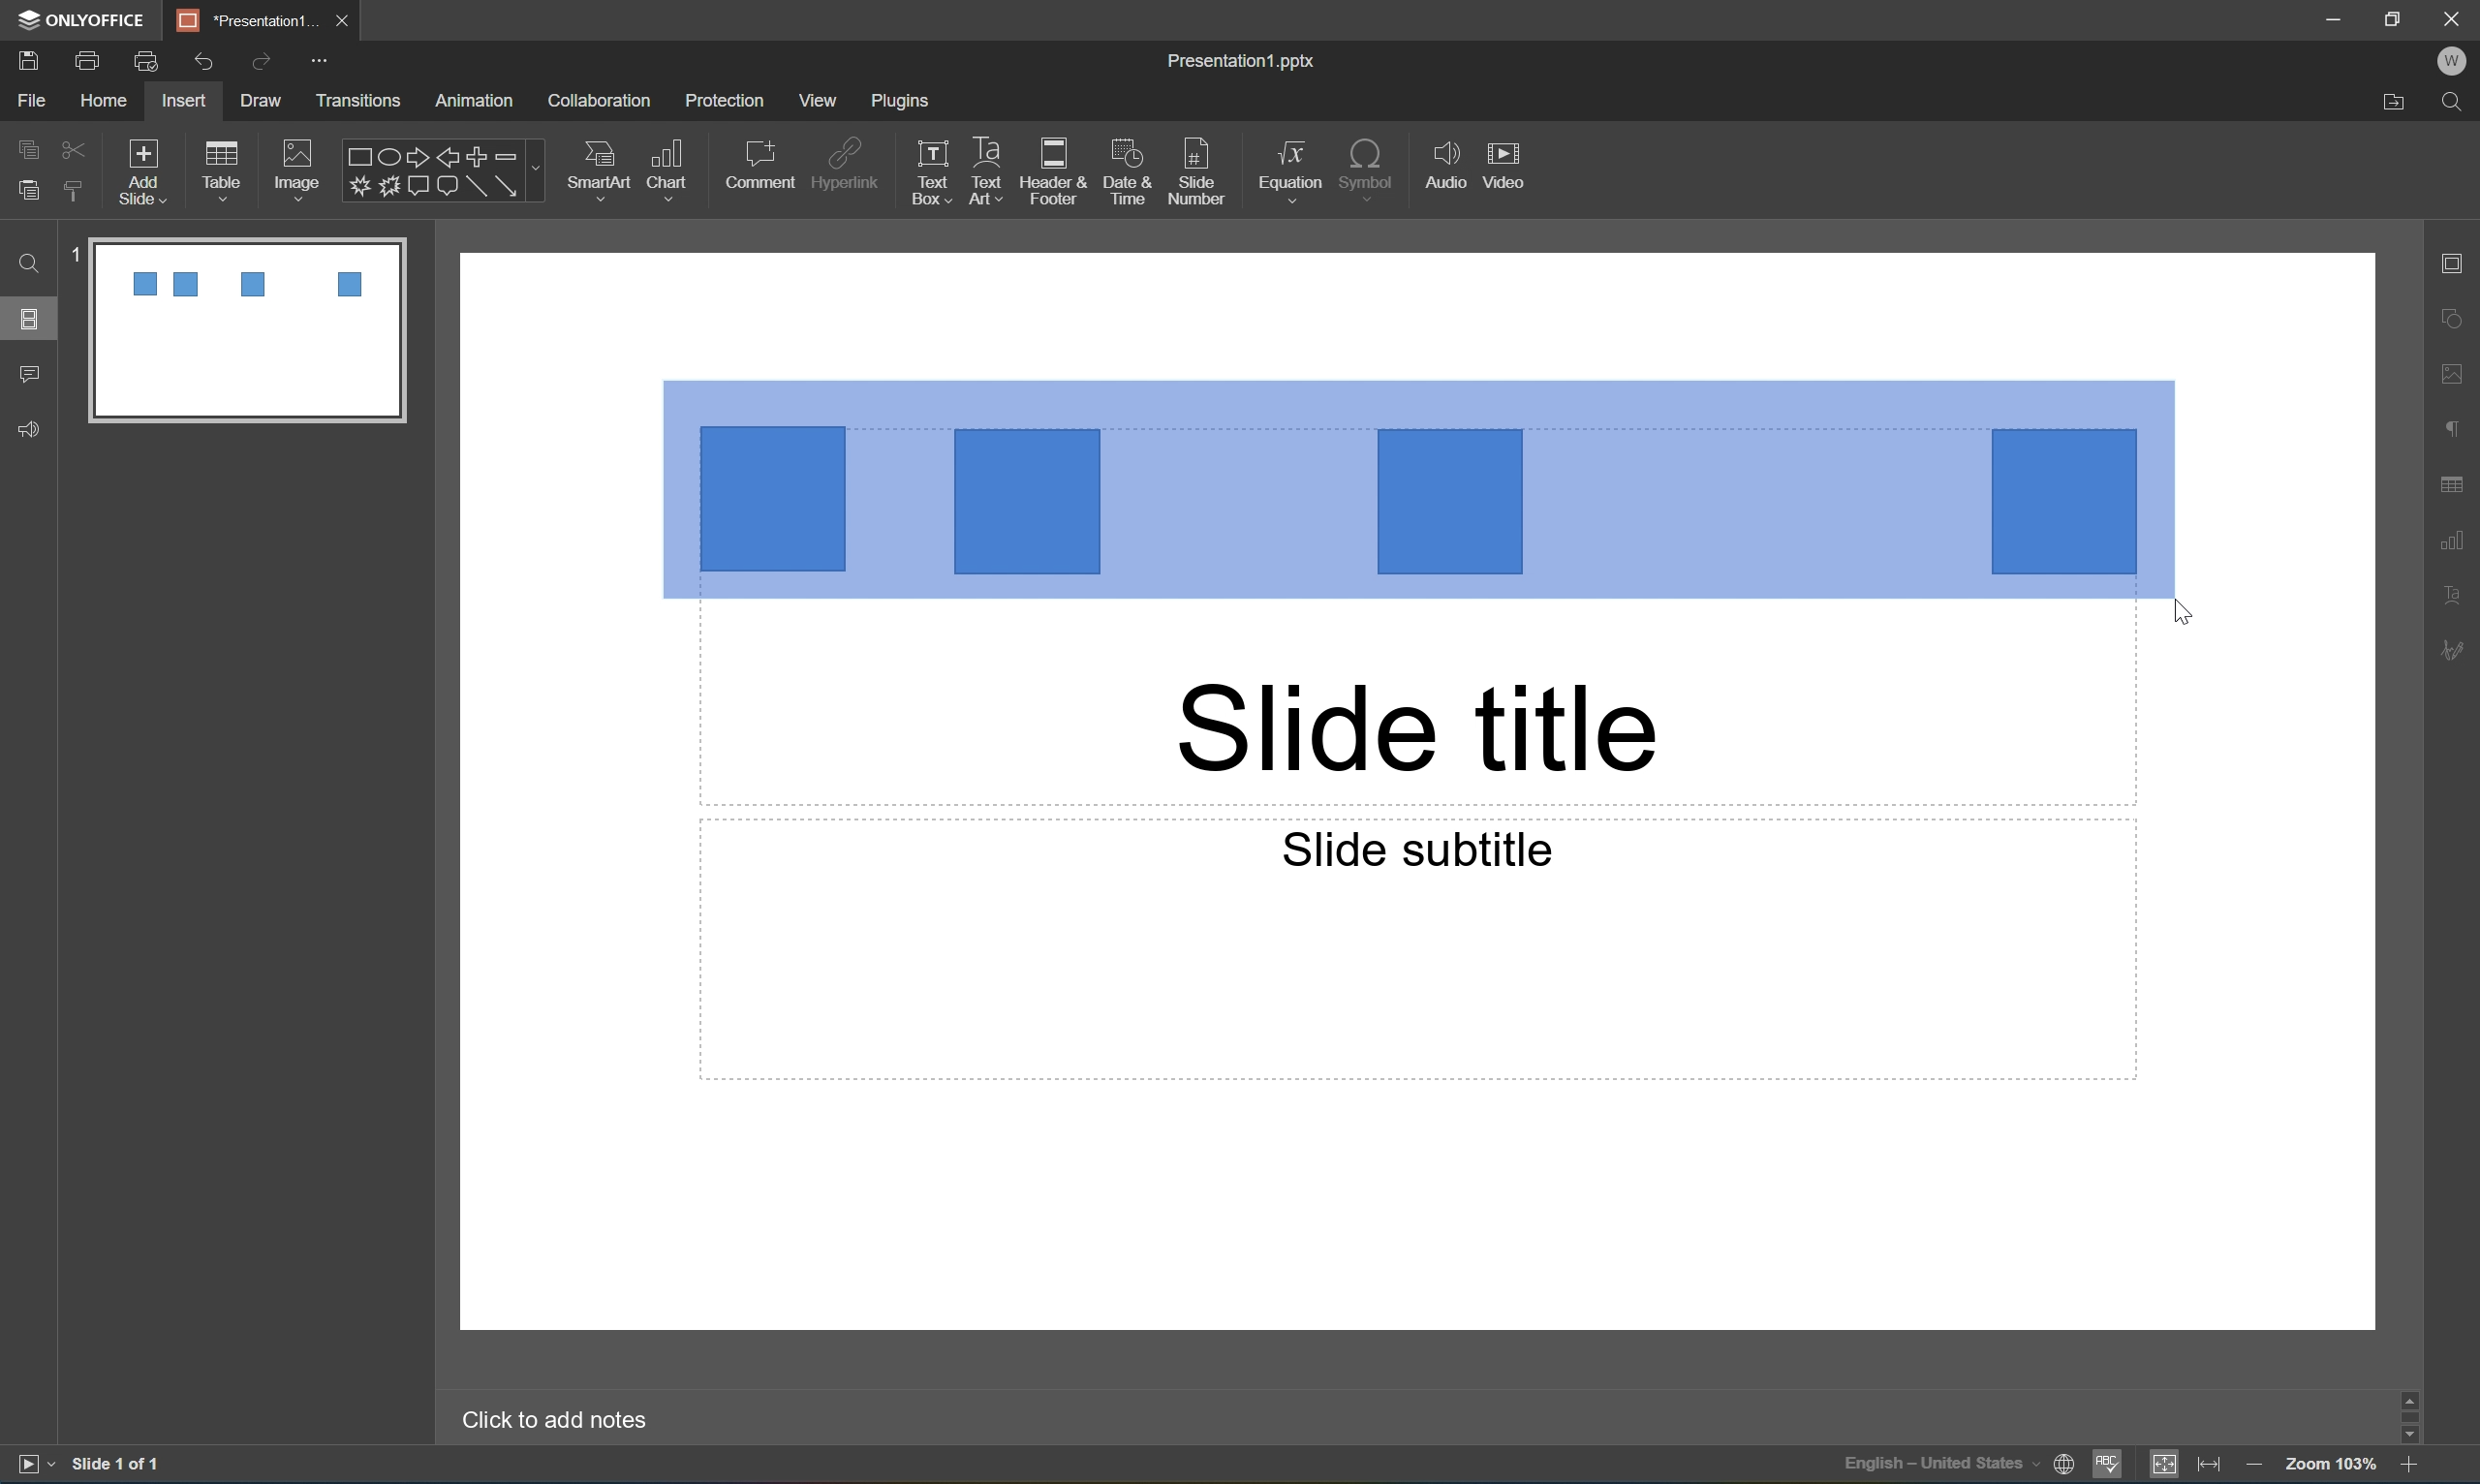  I want to click on zoom in, so click(2407, 1469).